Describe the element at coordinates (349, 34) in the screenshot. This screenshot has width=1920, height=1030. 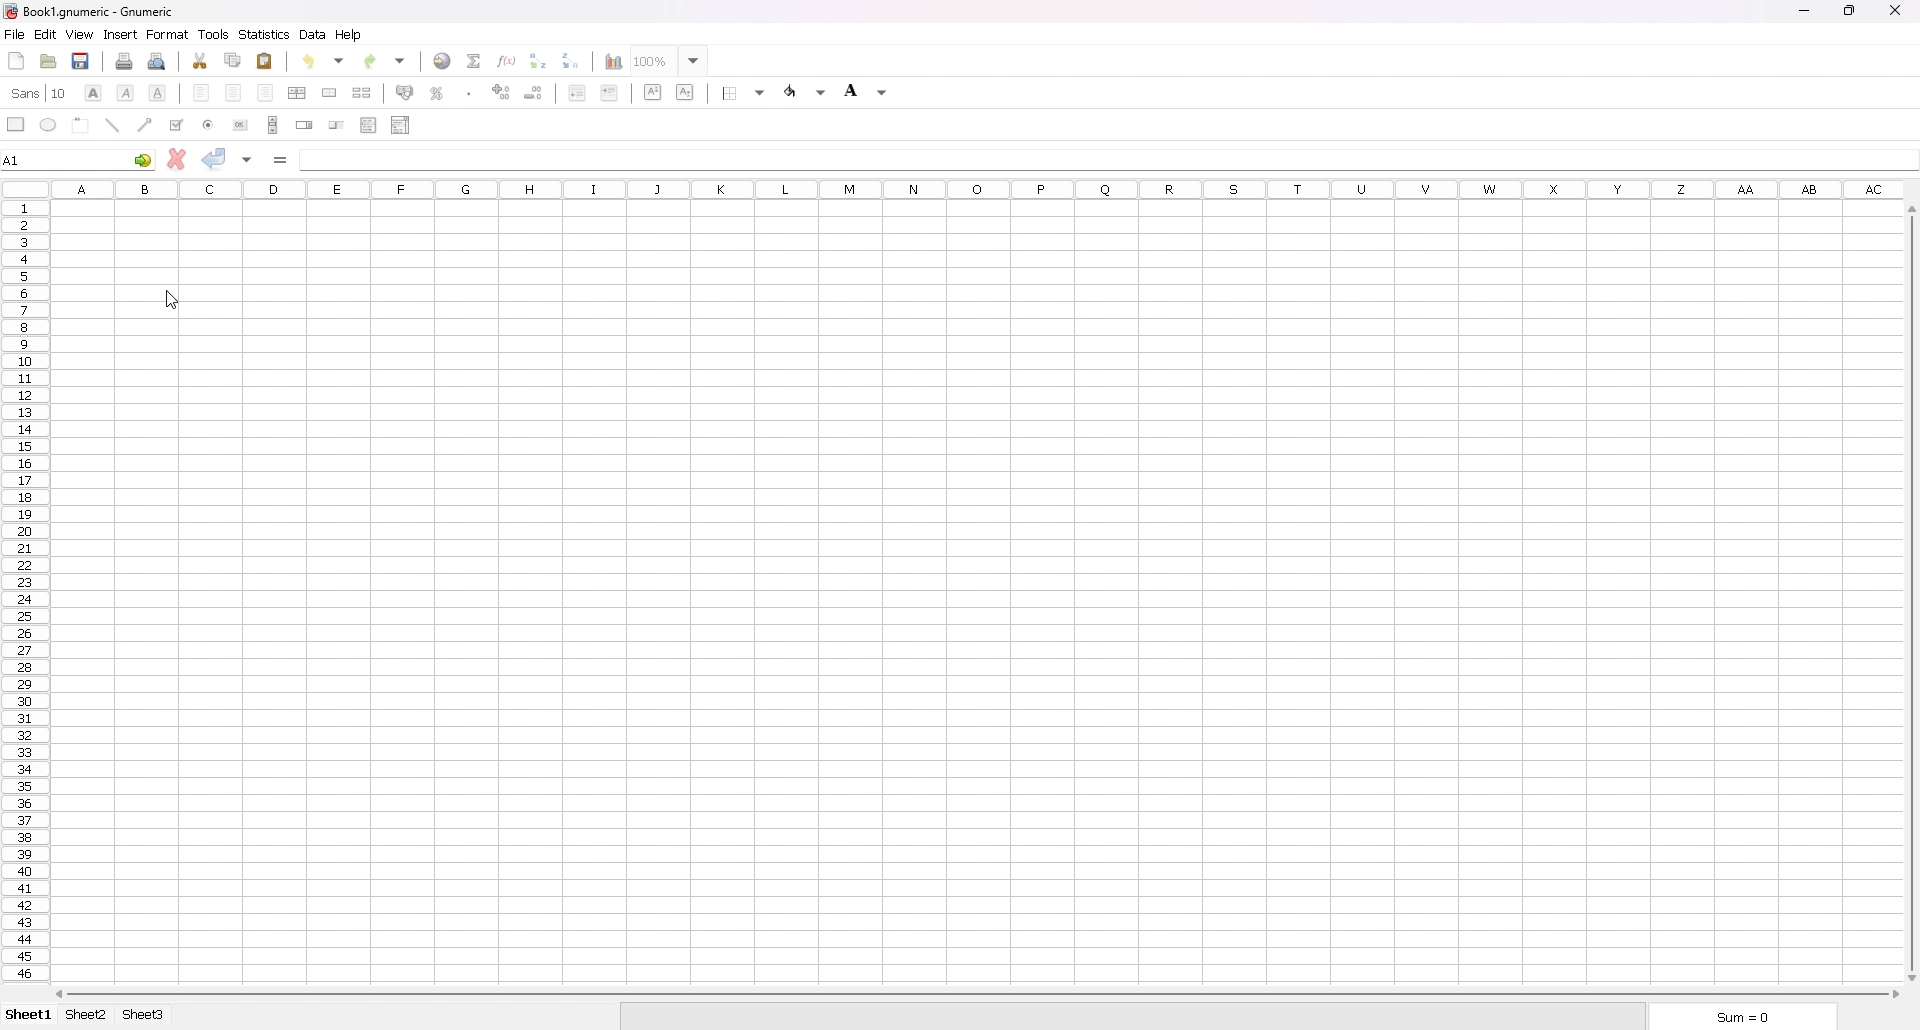
I see `help` at that location.